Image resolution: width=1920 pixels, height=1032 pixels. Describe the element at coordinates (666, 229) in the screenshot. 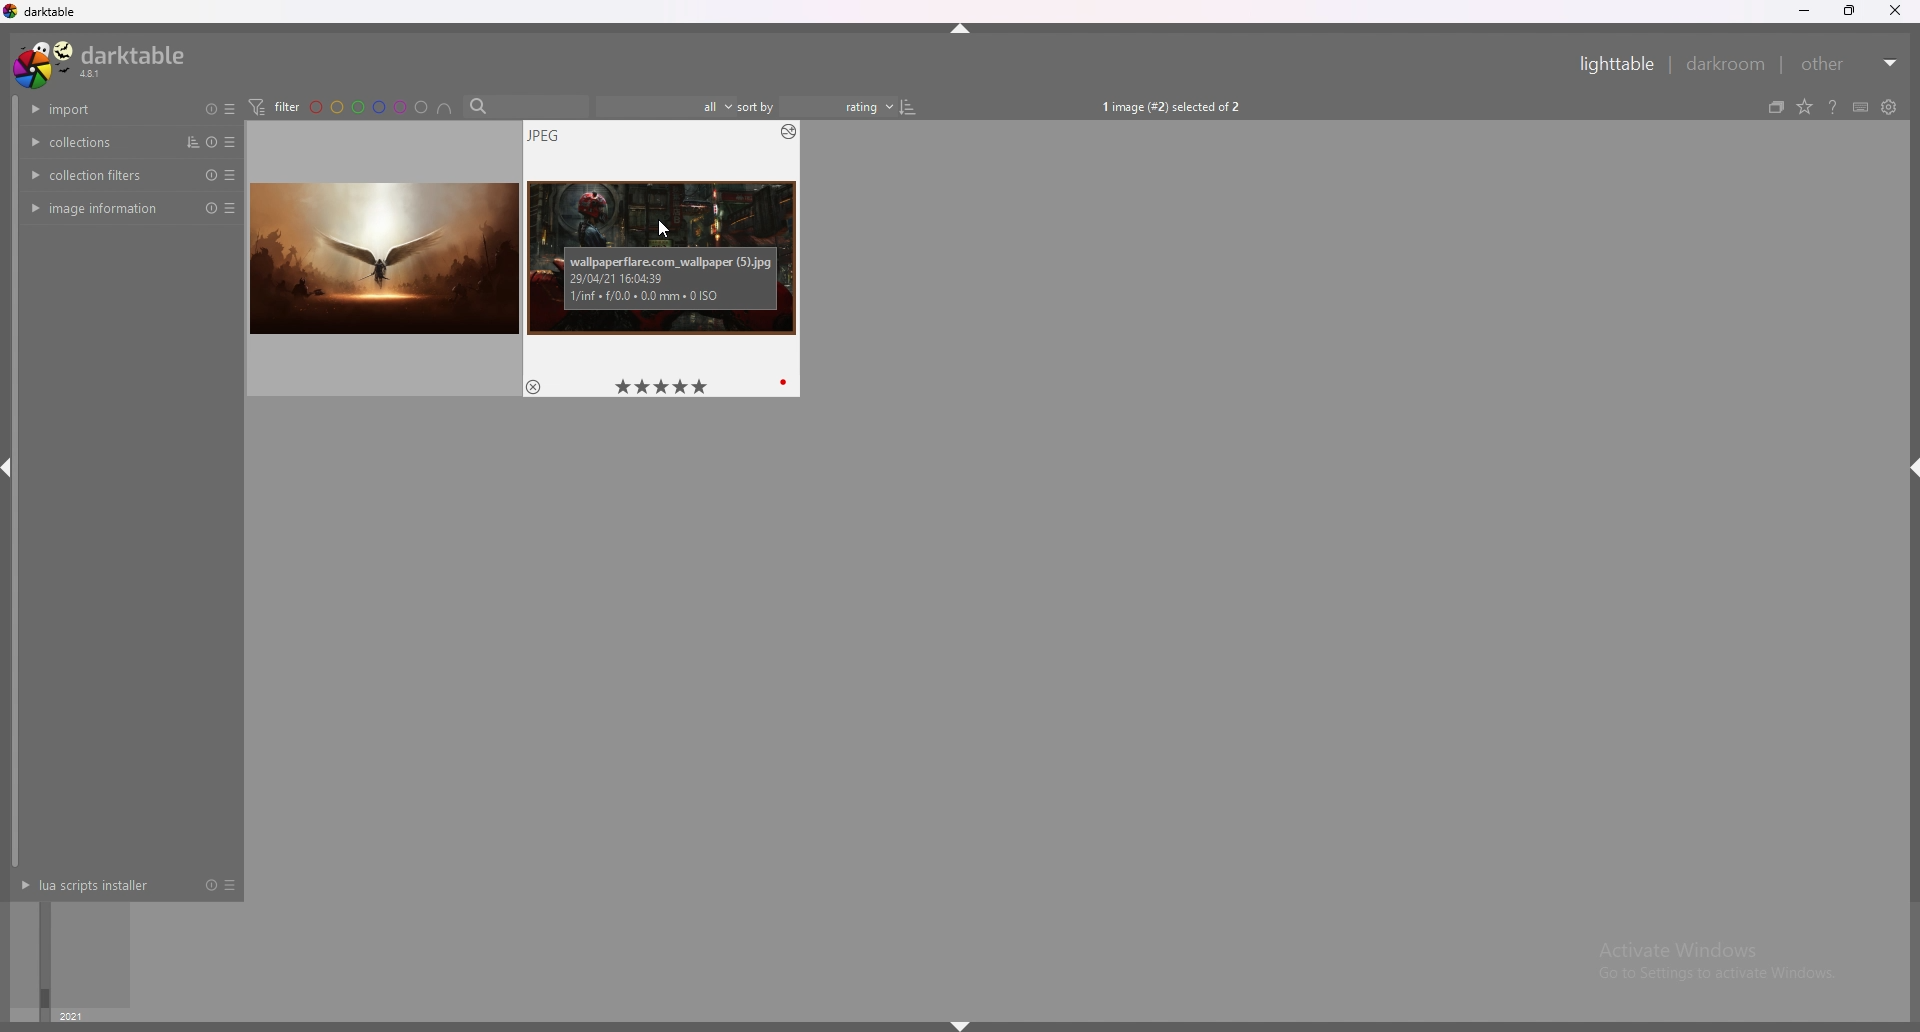

I see `cursor` at that location.